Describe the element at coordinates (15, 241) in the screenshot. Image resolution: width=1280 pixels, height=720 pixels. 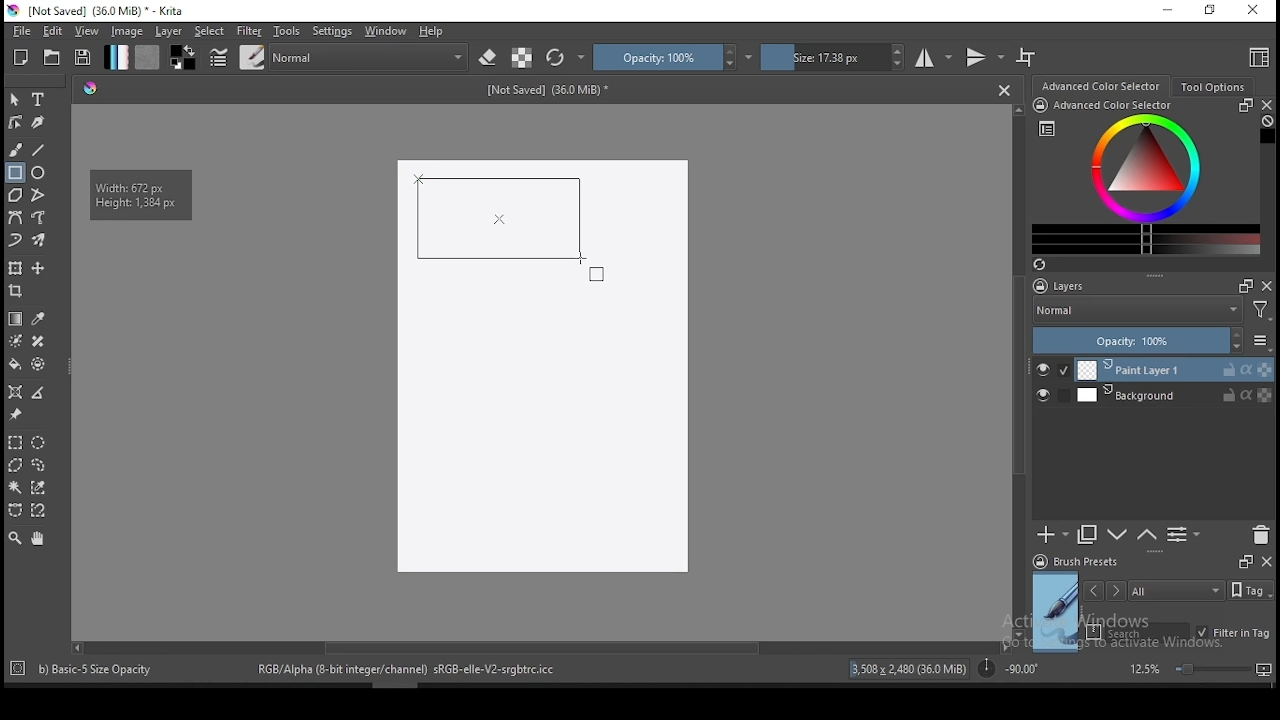
I see `dynamic brush tool` at that location.